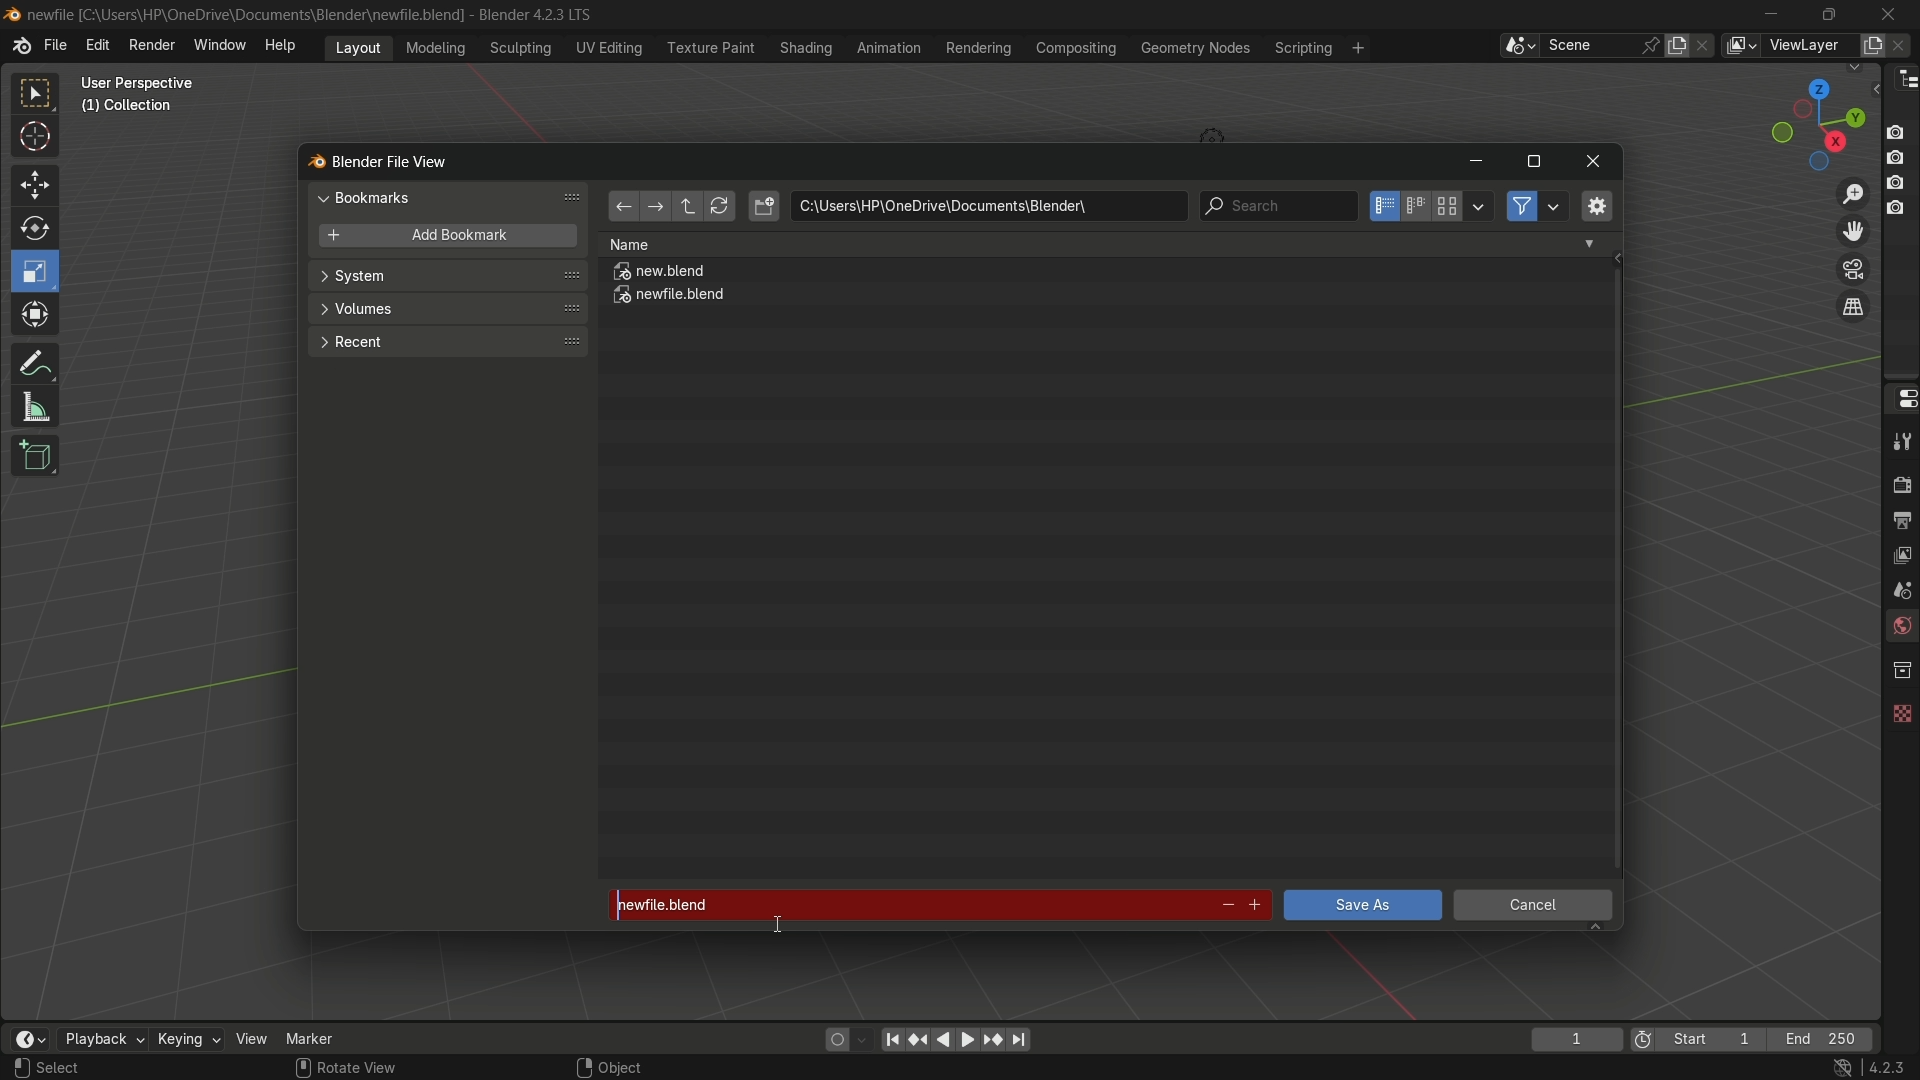 This screenshot has width=1920, height=1080. What do you see at coordinates (1900, 628) in the screenshot?
I see `world` at bounding box center [1900, 628].